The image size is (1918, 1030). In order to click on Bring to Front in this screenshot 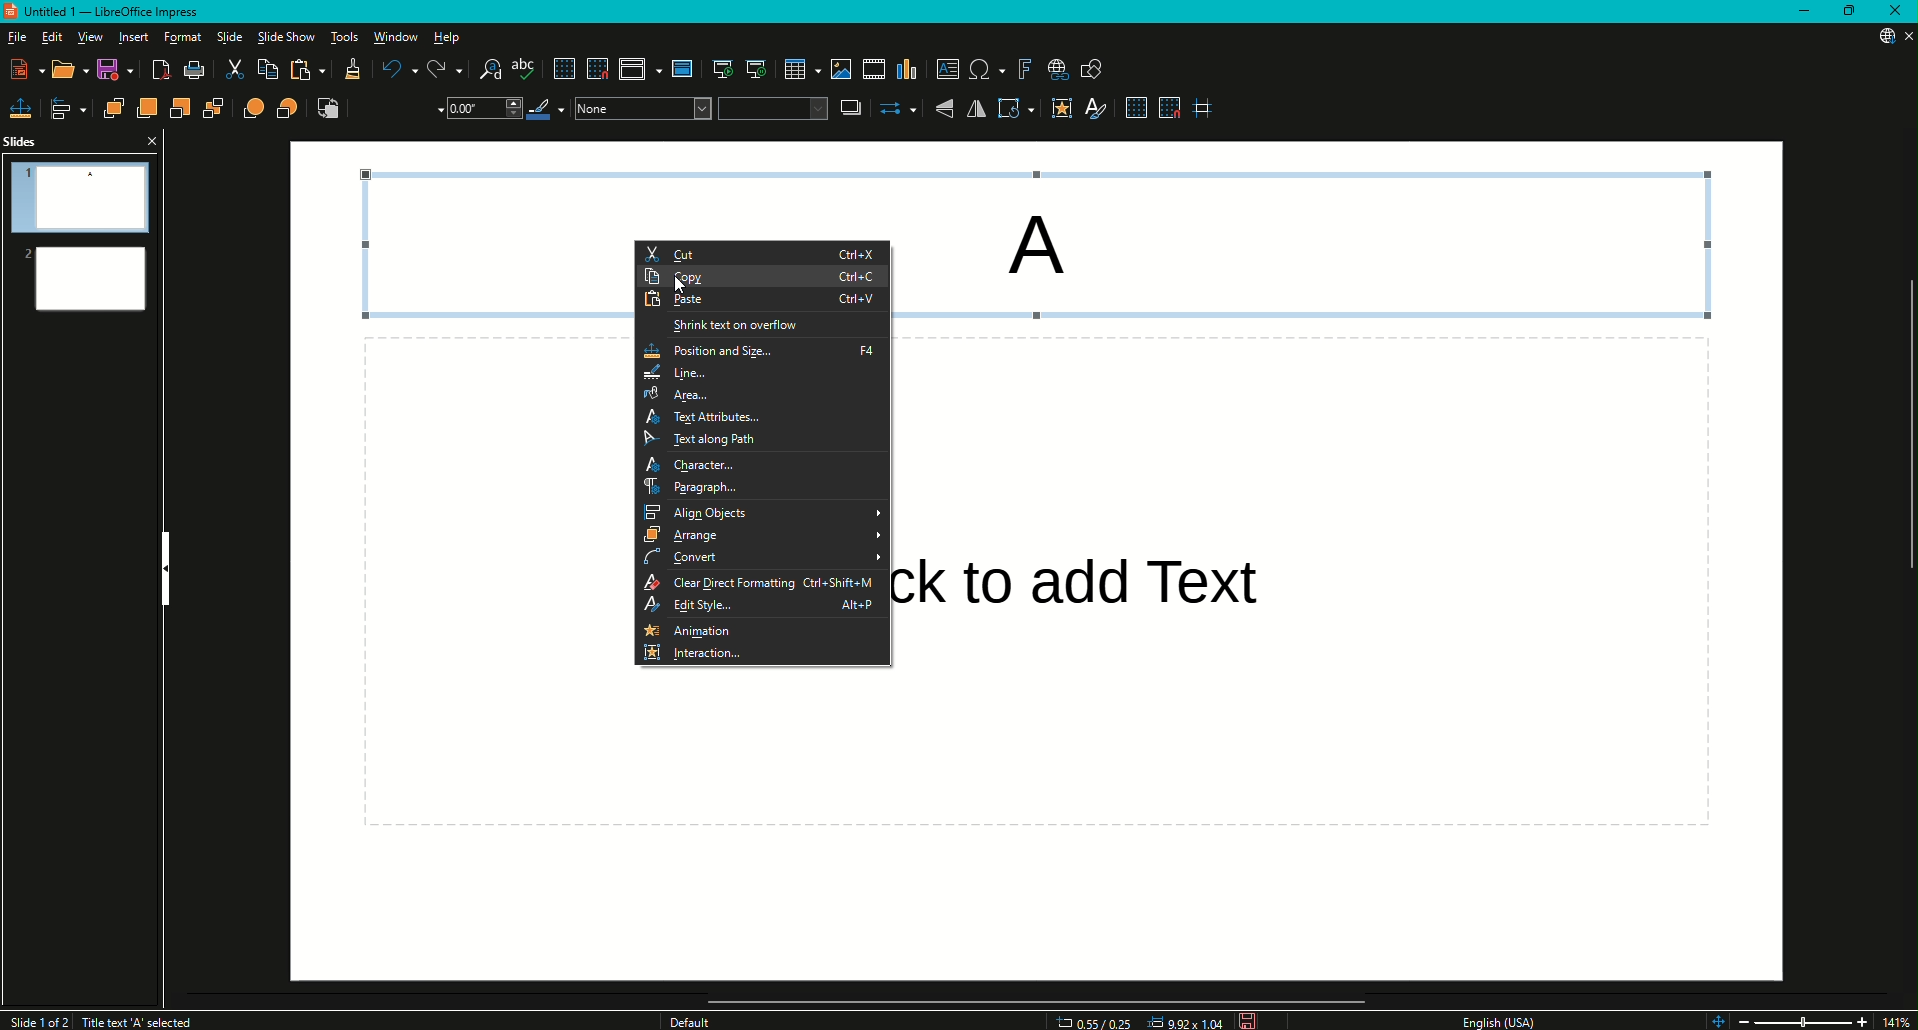, I will do `click(110, 108)`.